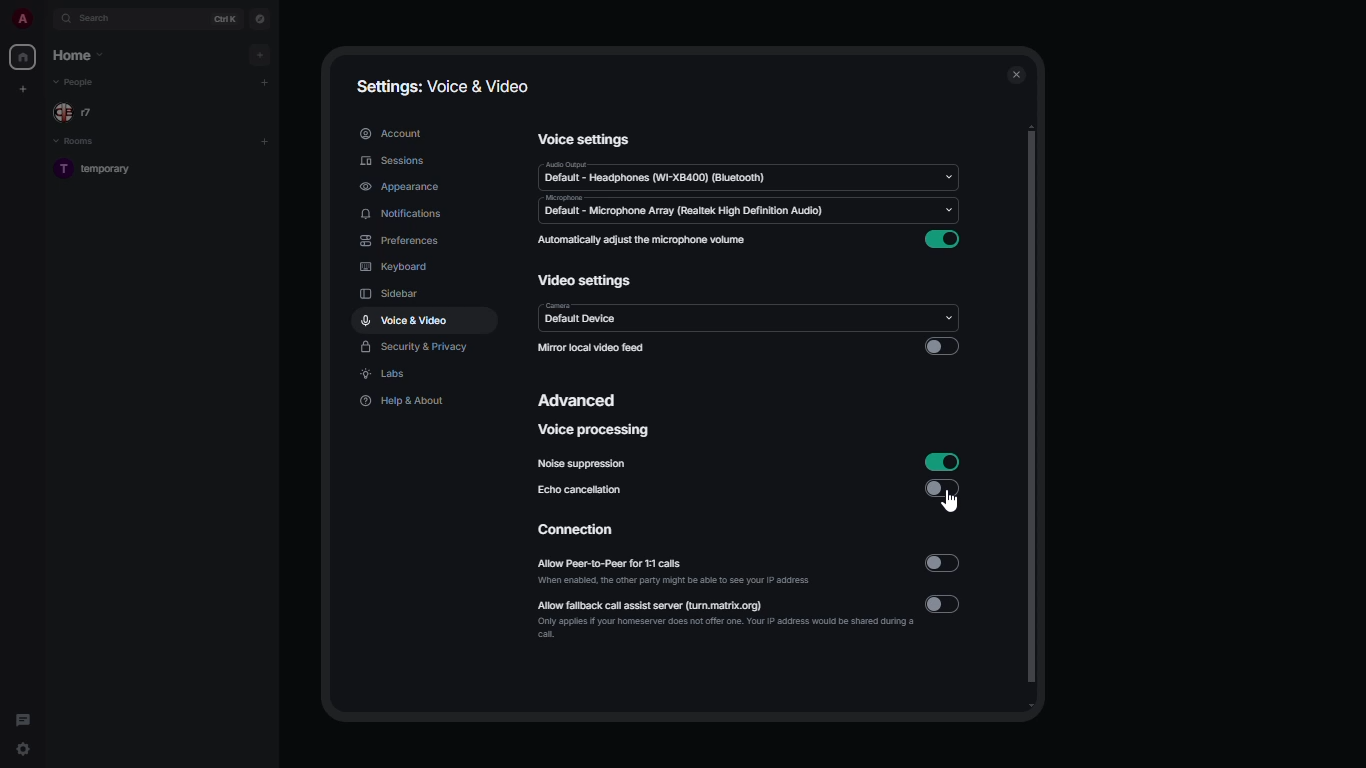  I want to click on disabled, so click(947, 490).